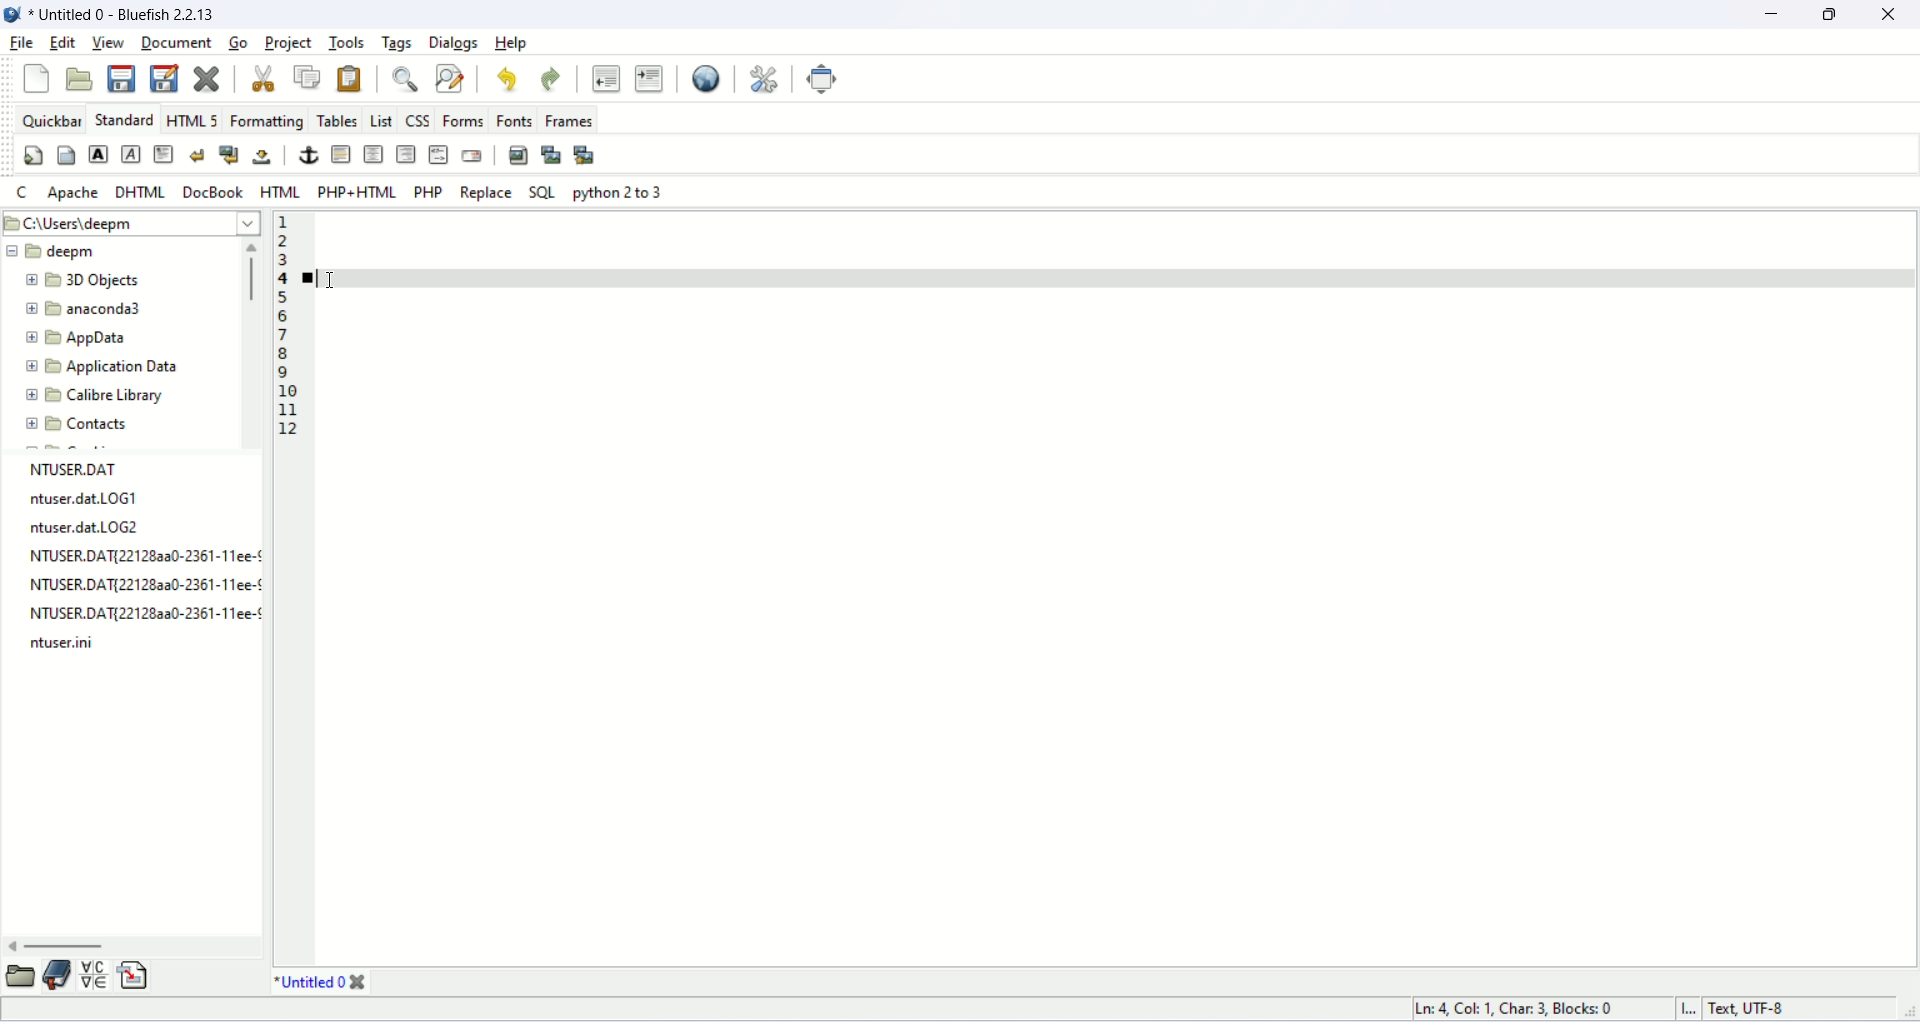  What do you see at coordinates (152, 615) in the screenshot?
I see `NTUSER.DAT{22128AA0-2361-11EE-` at bounding box center [152, 615].